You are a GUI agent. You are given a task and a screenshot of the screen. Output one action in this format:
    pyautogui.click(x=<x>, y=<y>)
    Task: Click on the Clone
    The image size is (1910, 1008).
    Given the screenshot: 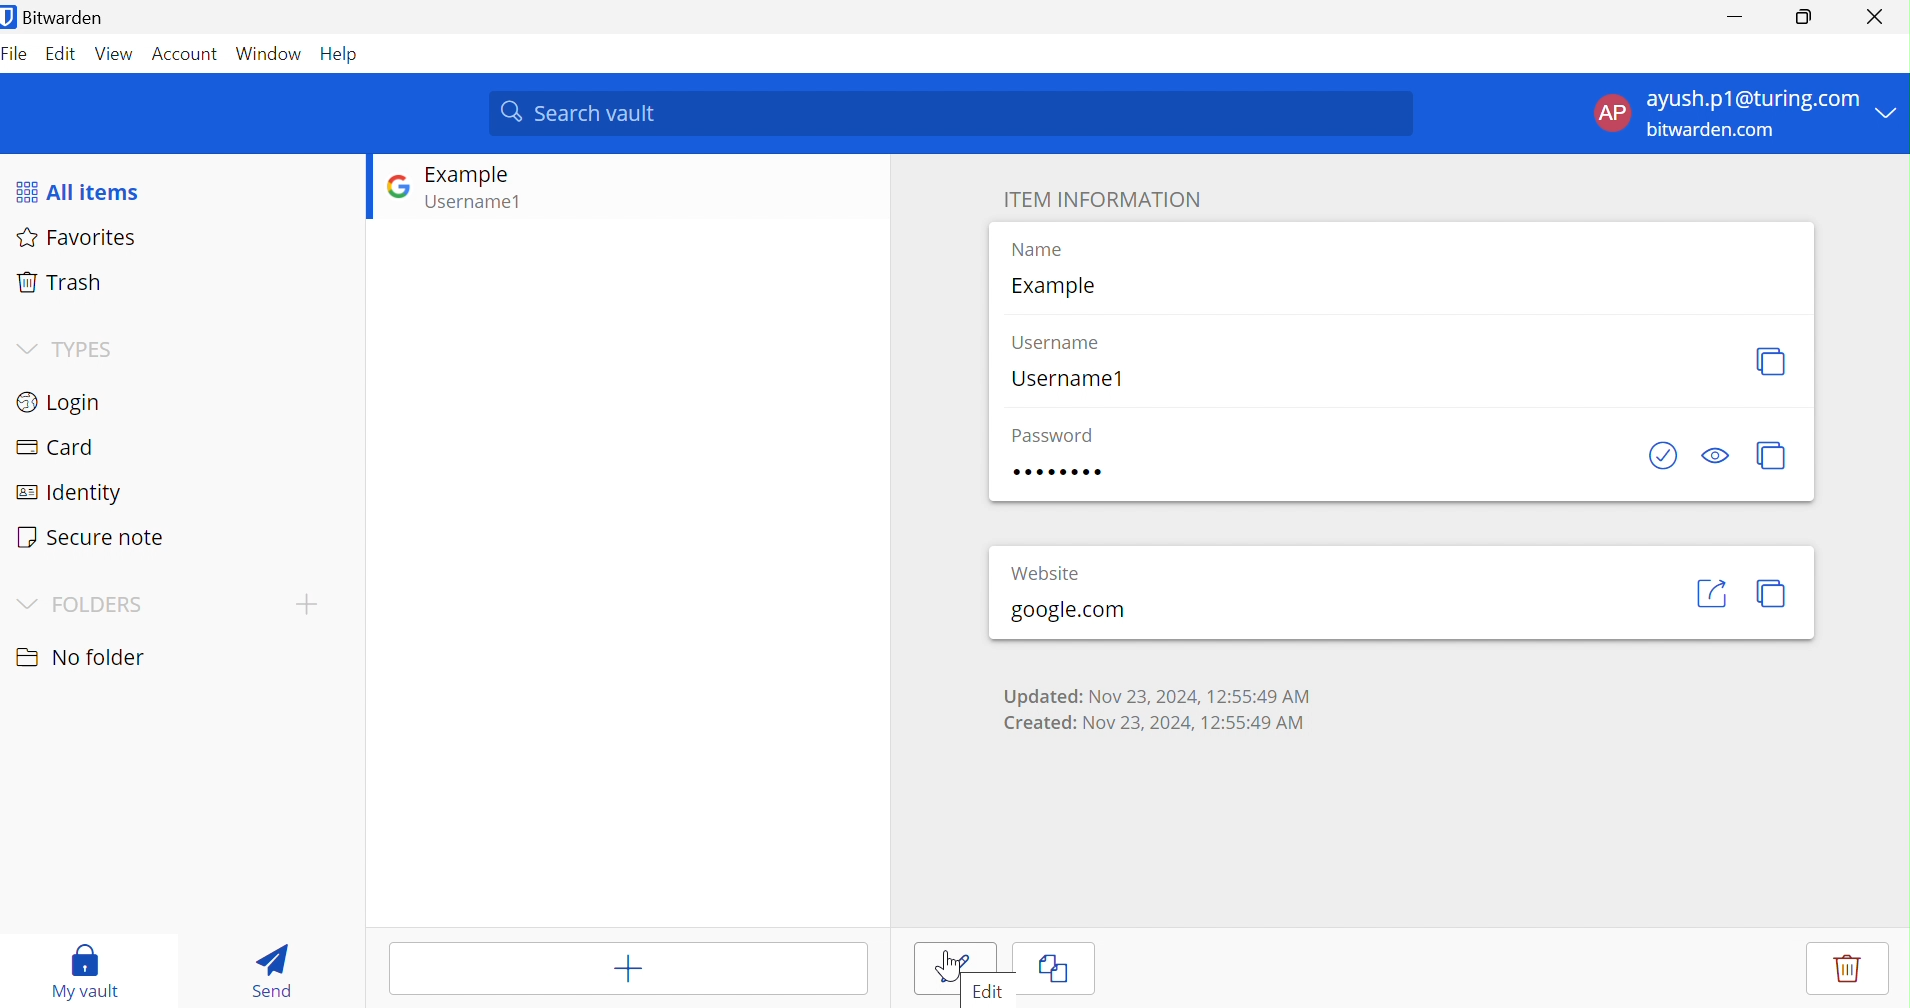 What is the action you would take?
    pyautogui.click(x=1055, y=968)
    